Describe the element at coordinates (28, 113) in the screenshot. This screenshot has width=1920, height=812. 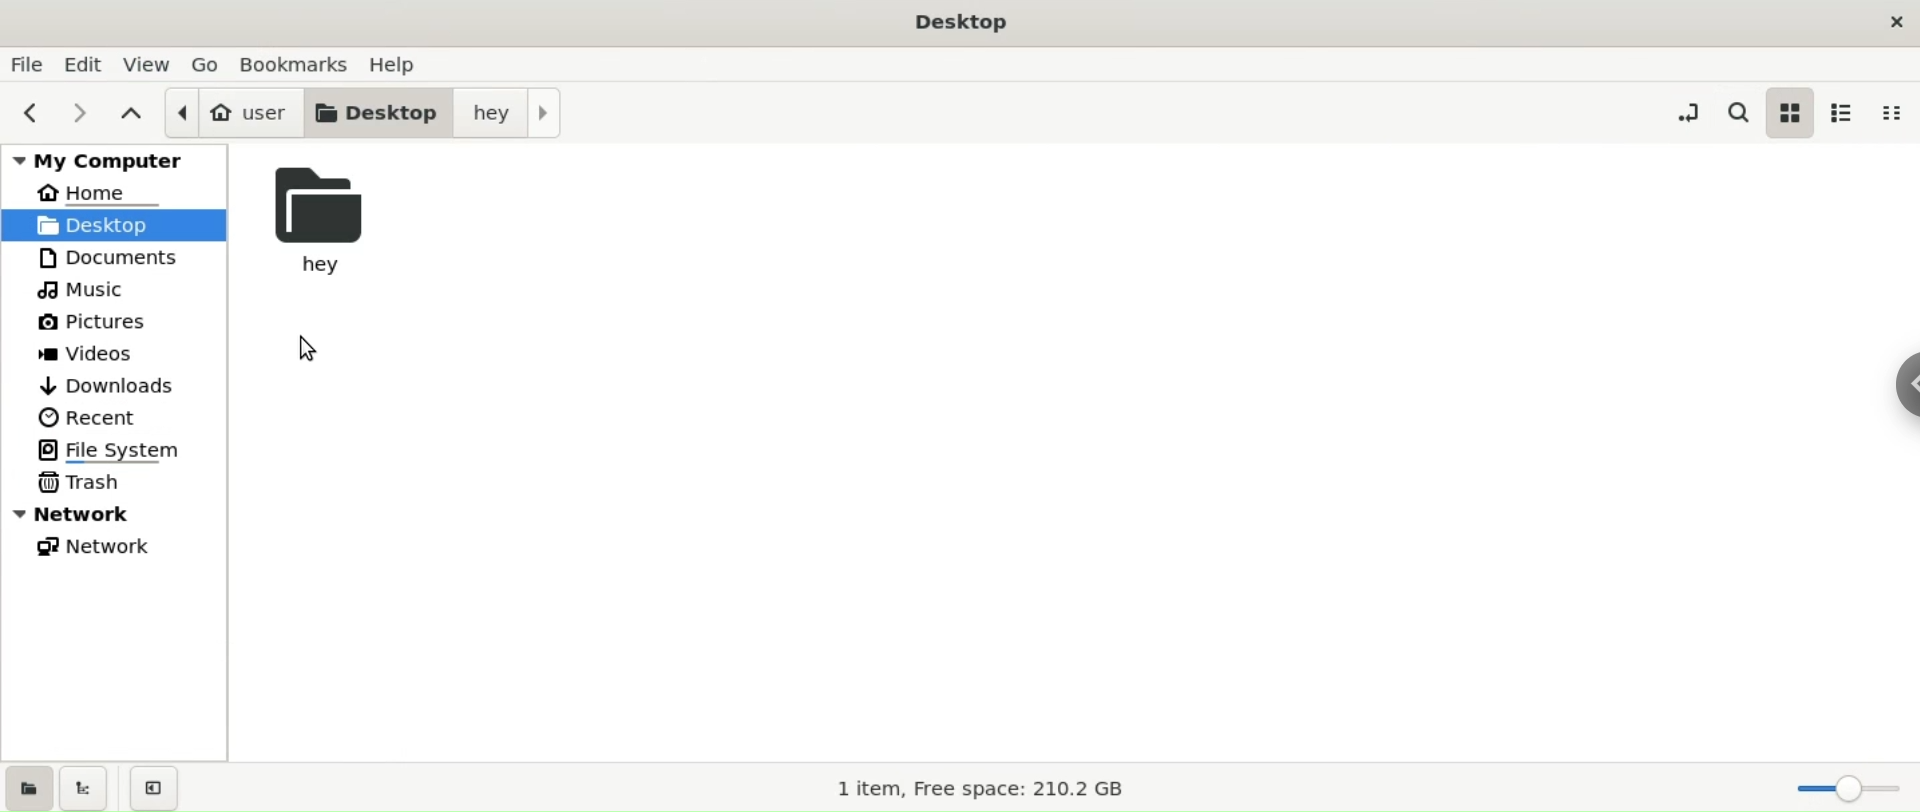
I see `previous` at that location.